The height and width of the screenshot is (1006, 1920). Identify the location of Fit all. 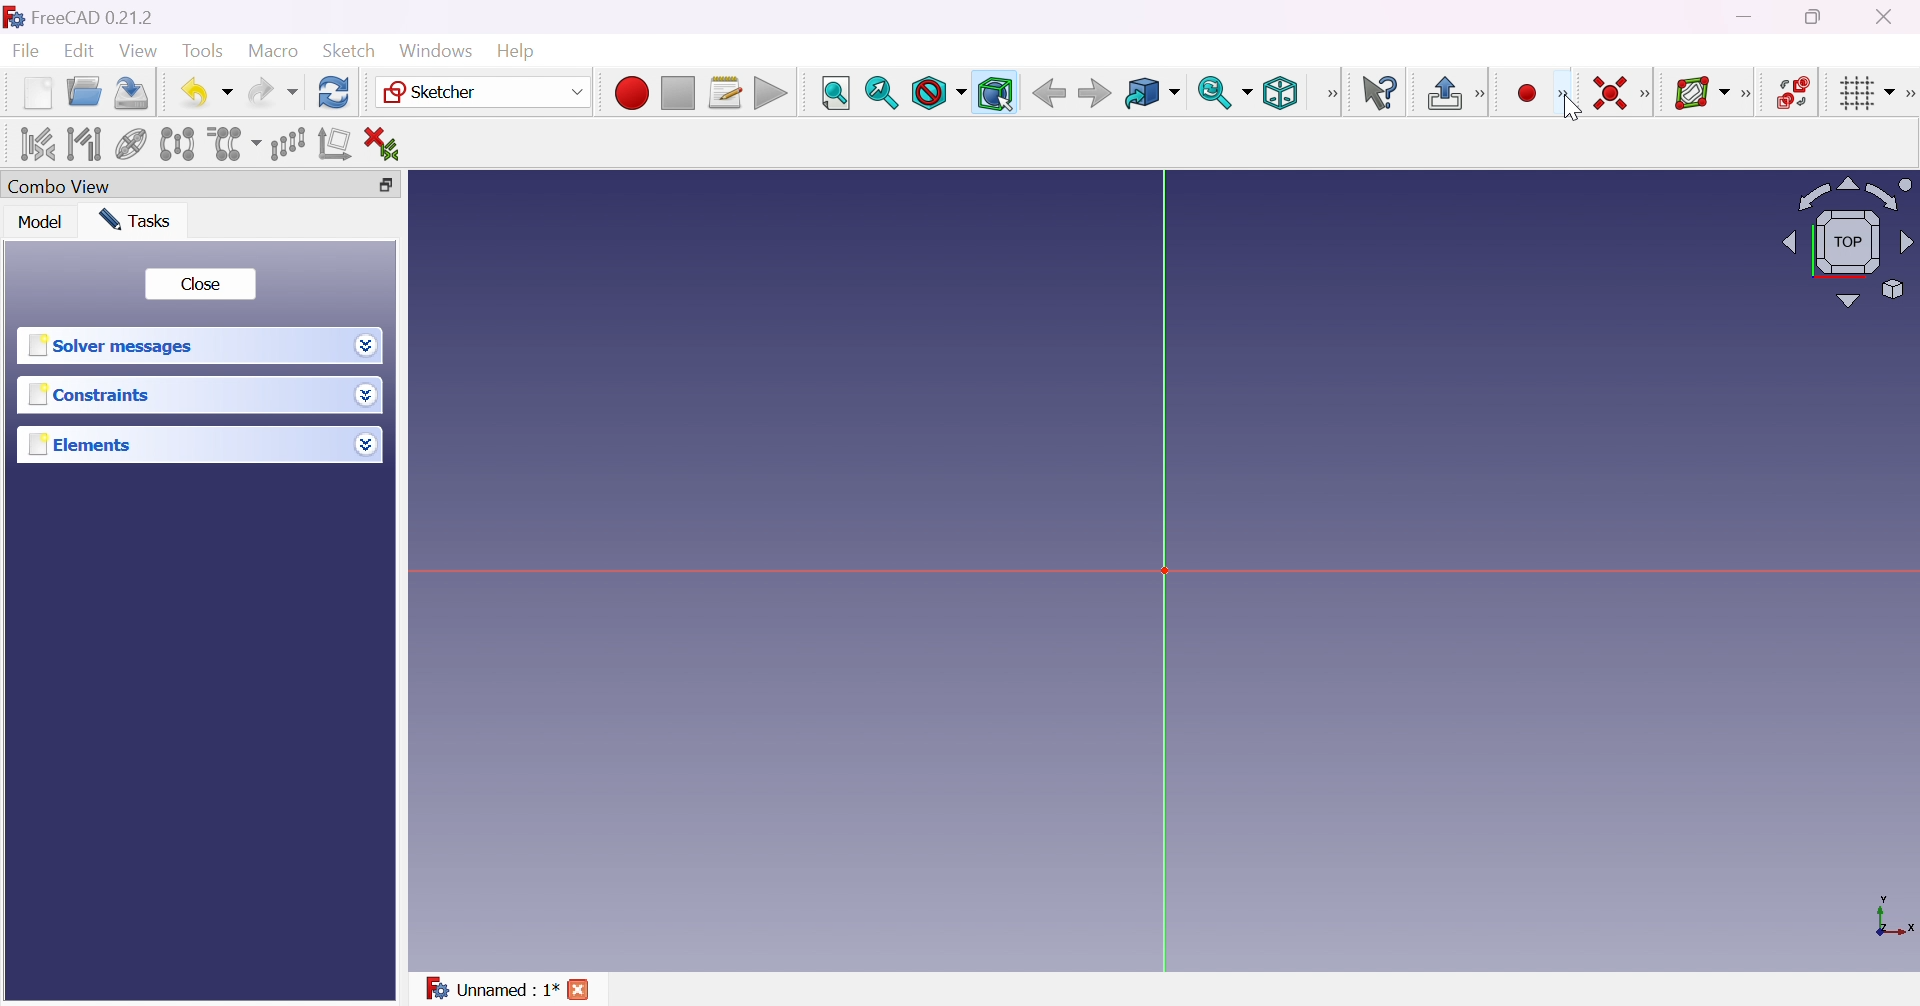
(837, 94).